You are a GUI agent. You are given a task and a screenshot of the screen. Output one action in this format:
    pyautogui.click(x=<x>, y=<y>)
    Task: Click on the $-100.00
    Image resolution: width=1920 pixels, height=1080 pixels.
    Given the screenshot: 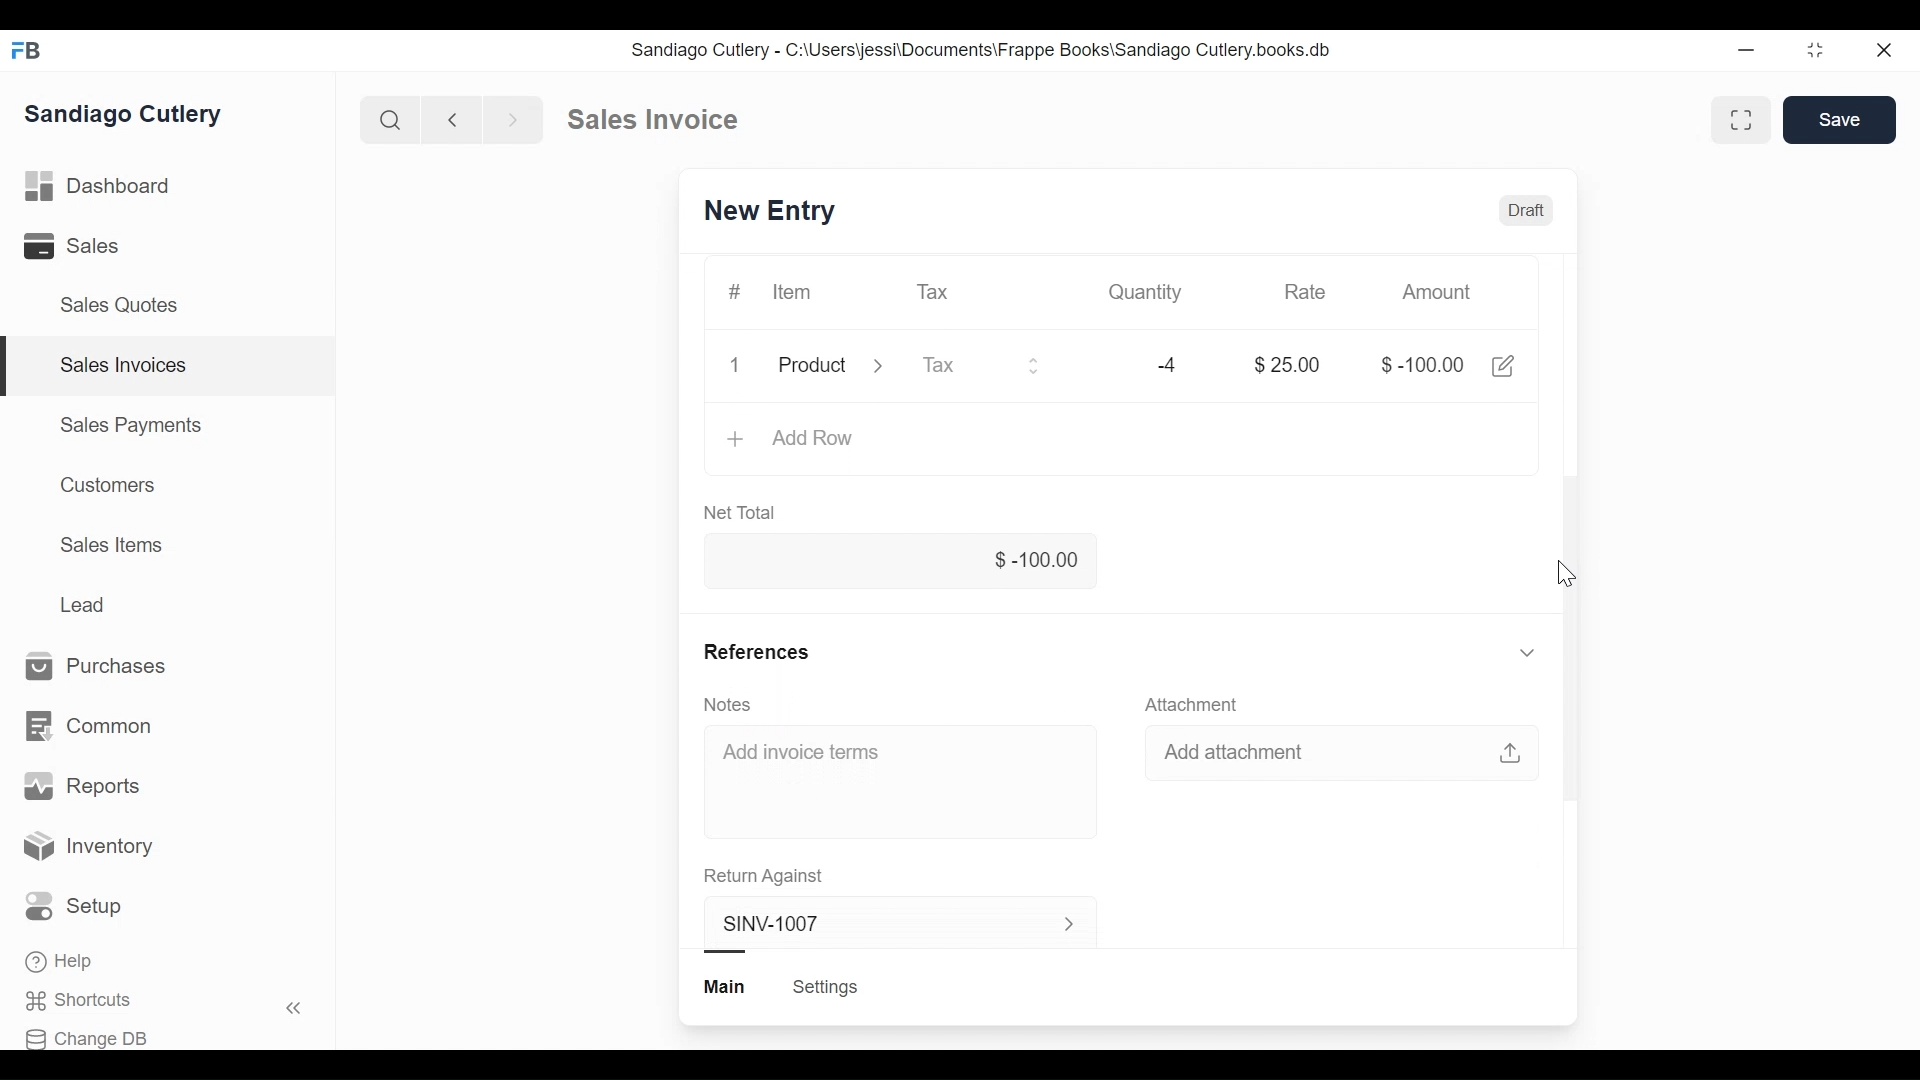 What is the action you would take?
    pyautogui.click(x=1420, y=364)
    